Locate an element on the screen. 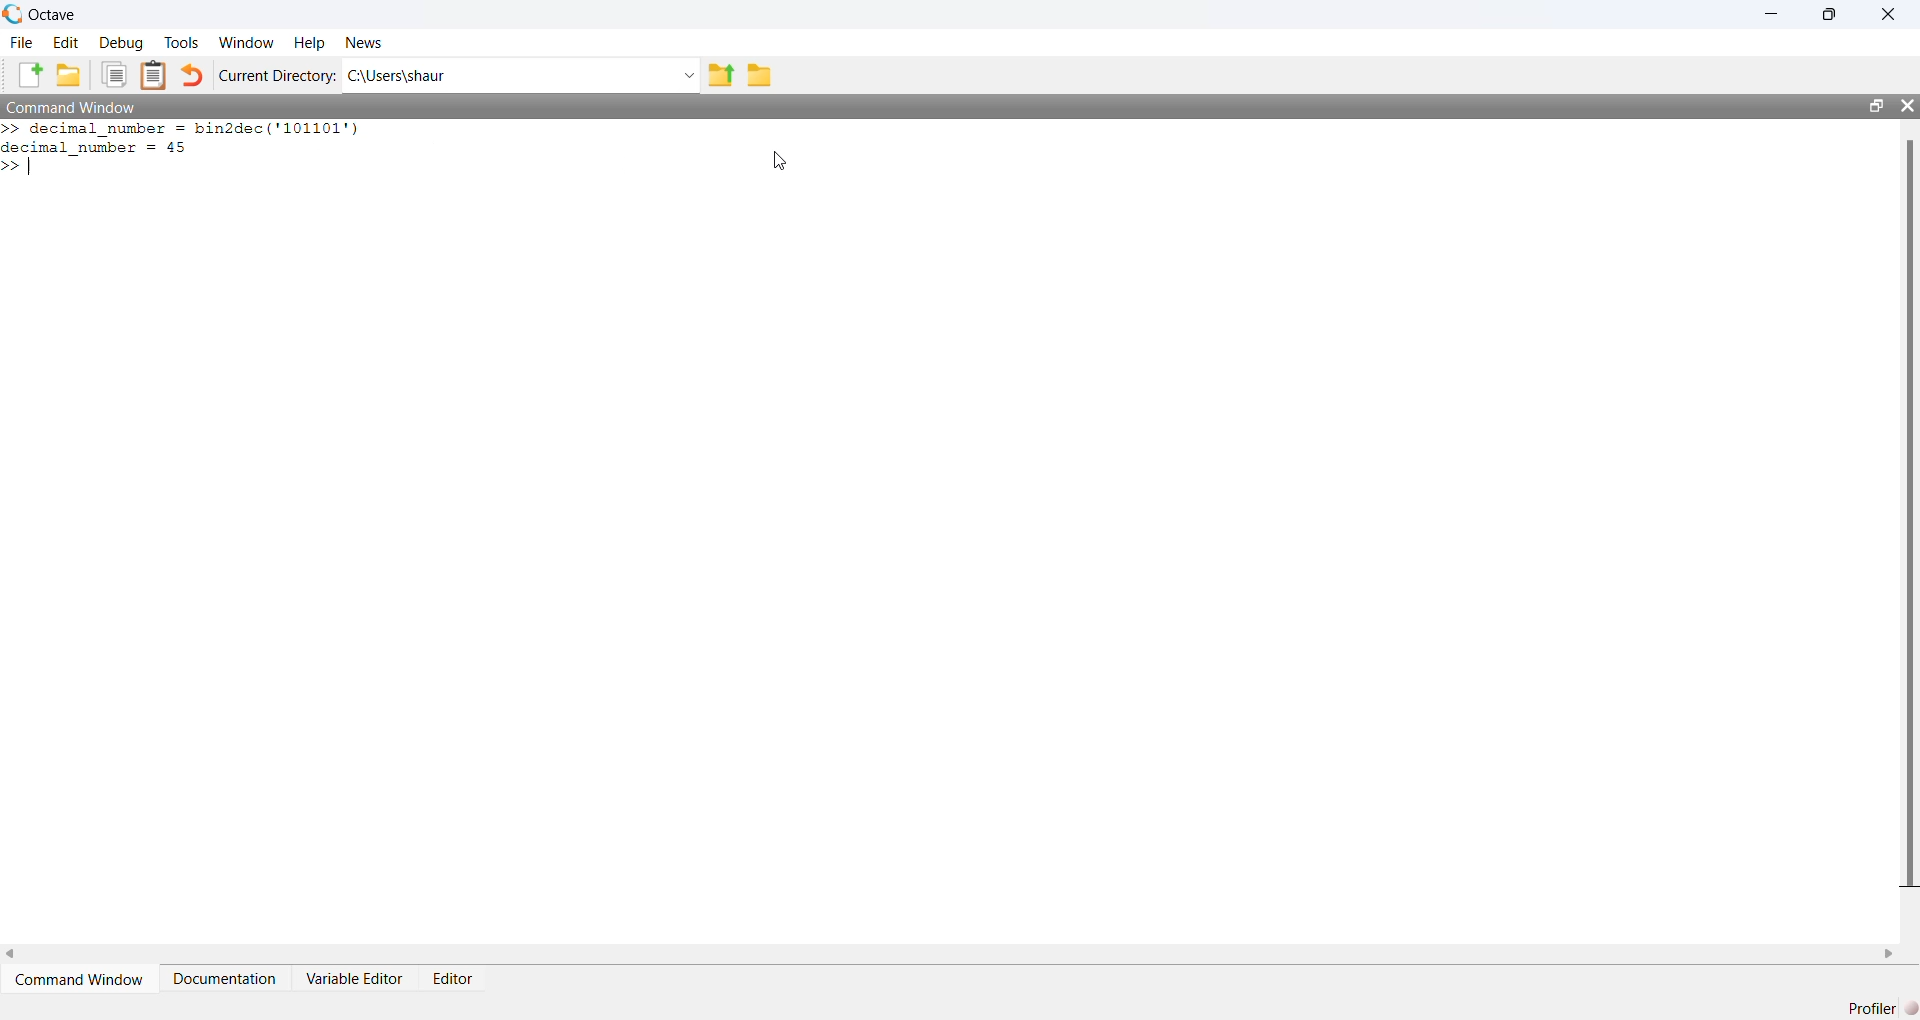 The width and height of the screenshot is (1920, 1020). >> is located at coordinates (12, 129).